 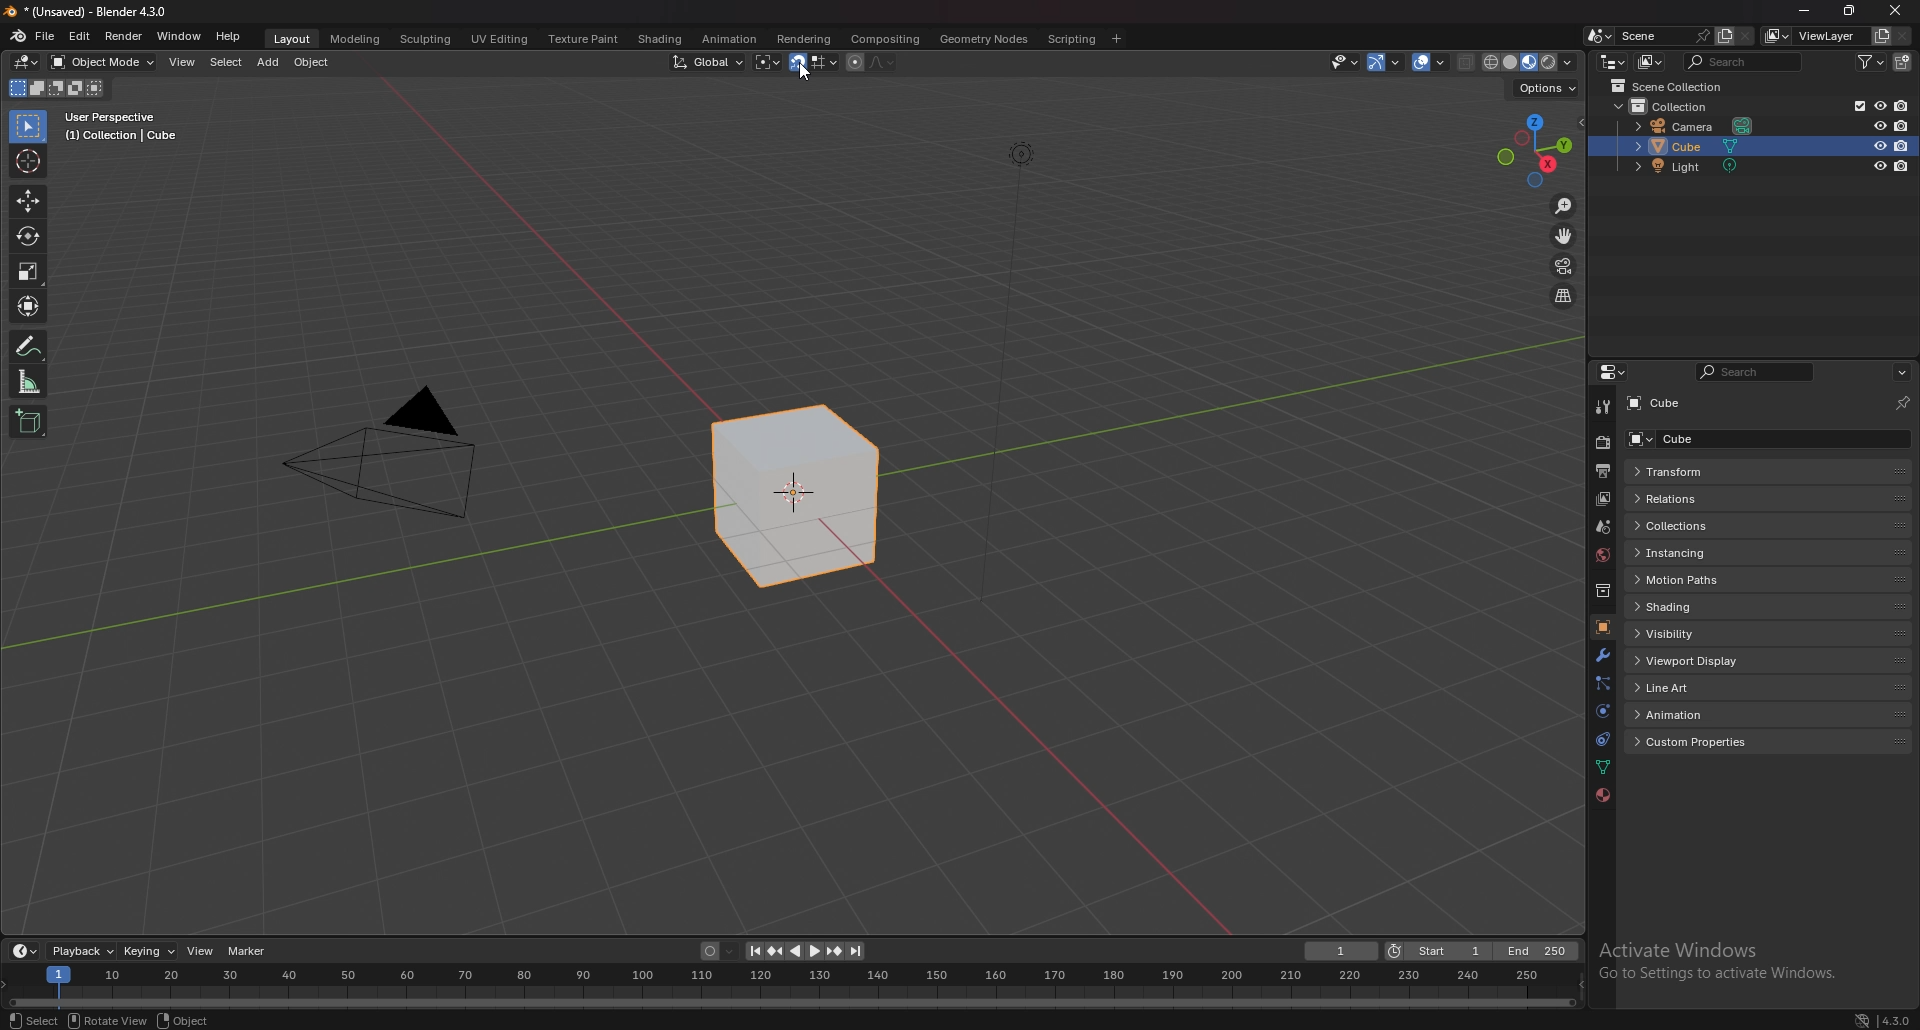 What do you see at coordinates (805, 39) in the screenshot?
I see `rendering` at bounding box center [805, 39].